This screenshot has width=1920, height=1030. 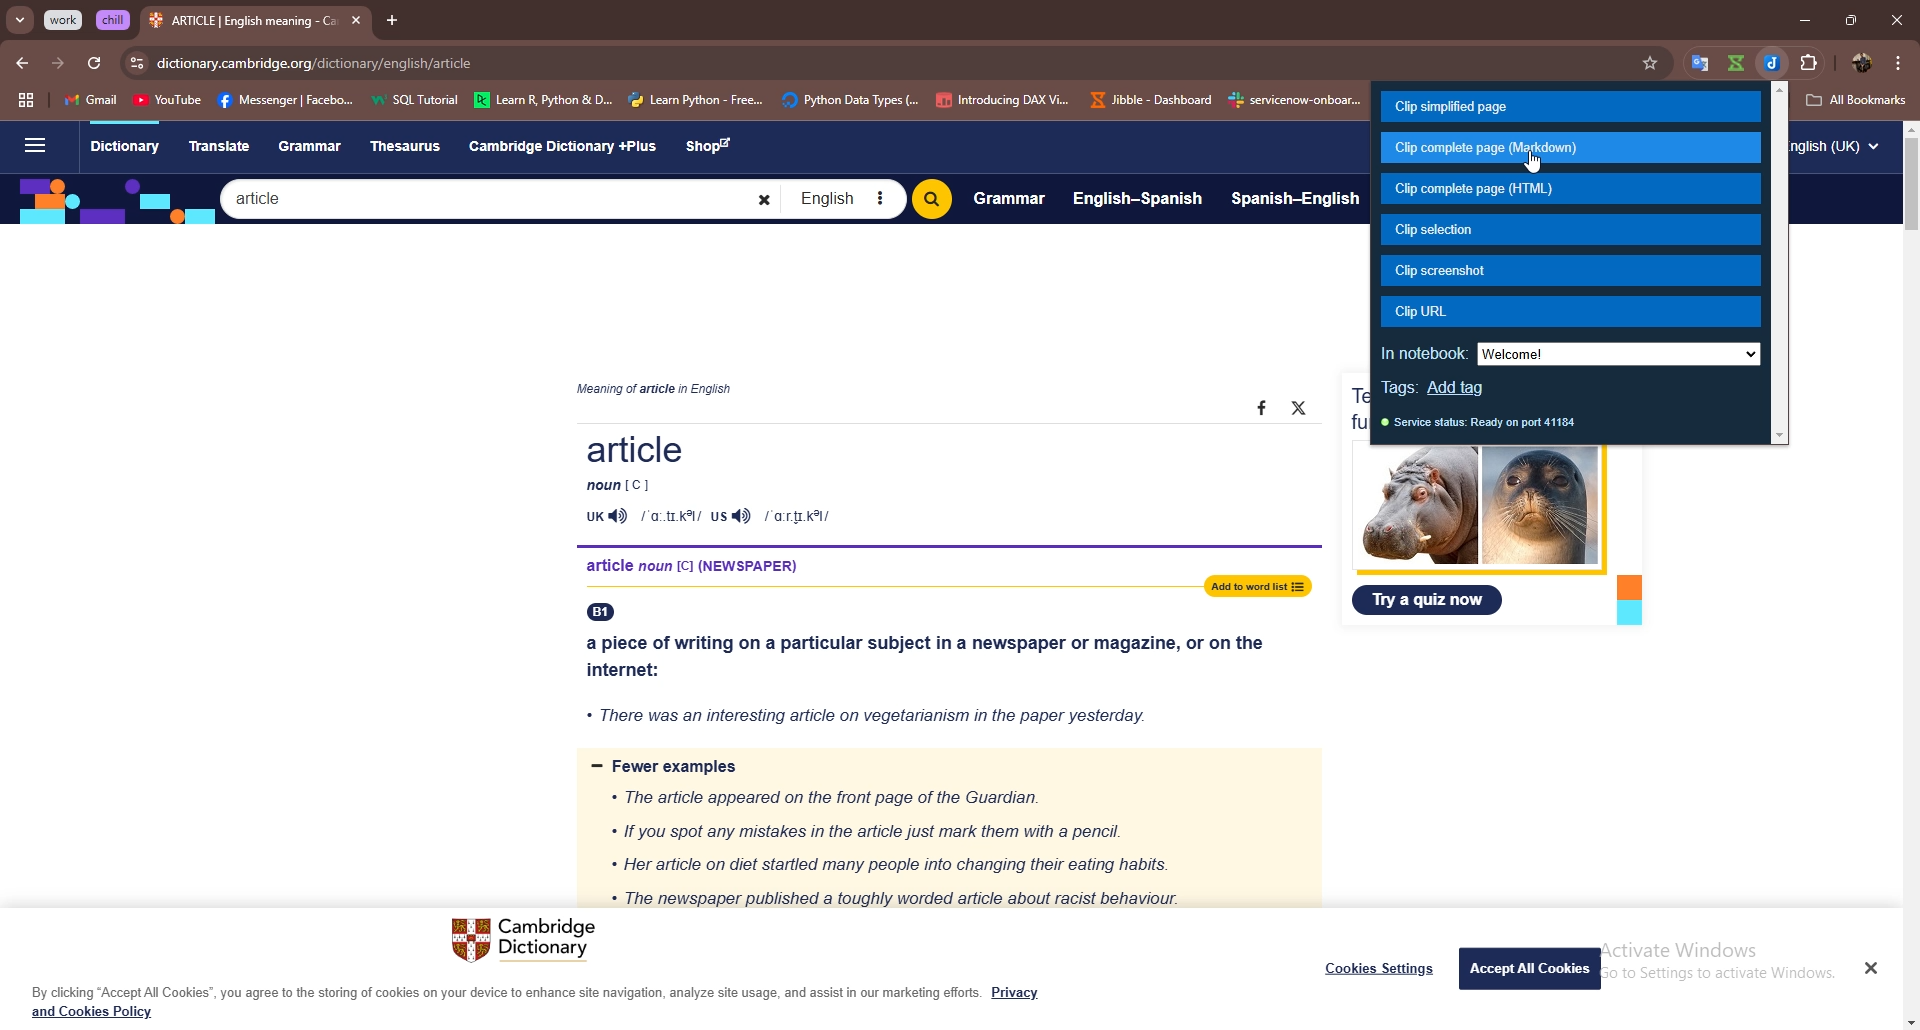 What do you see at coordinates (529, 942) in the screenshot?
I see ` Cambridge Dictionary` at bounding box center [529, 942].